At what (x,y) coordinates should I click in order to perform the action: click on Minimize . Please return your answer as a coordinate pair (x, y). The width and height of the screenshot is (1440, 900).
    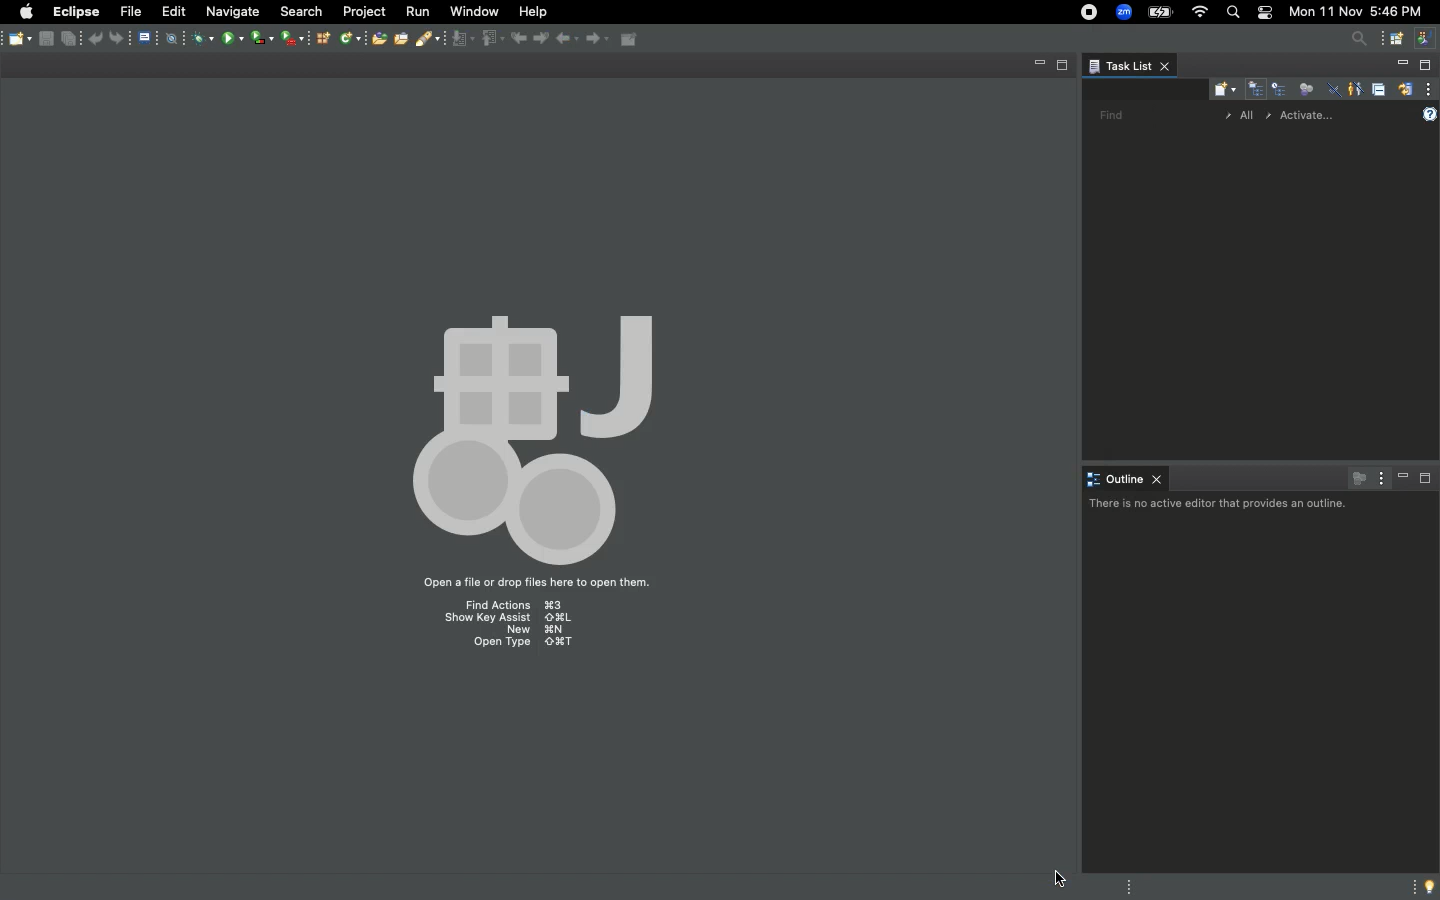
    Looking at the image, I should click on (1399, 66).